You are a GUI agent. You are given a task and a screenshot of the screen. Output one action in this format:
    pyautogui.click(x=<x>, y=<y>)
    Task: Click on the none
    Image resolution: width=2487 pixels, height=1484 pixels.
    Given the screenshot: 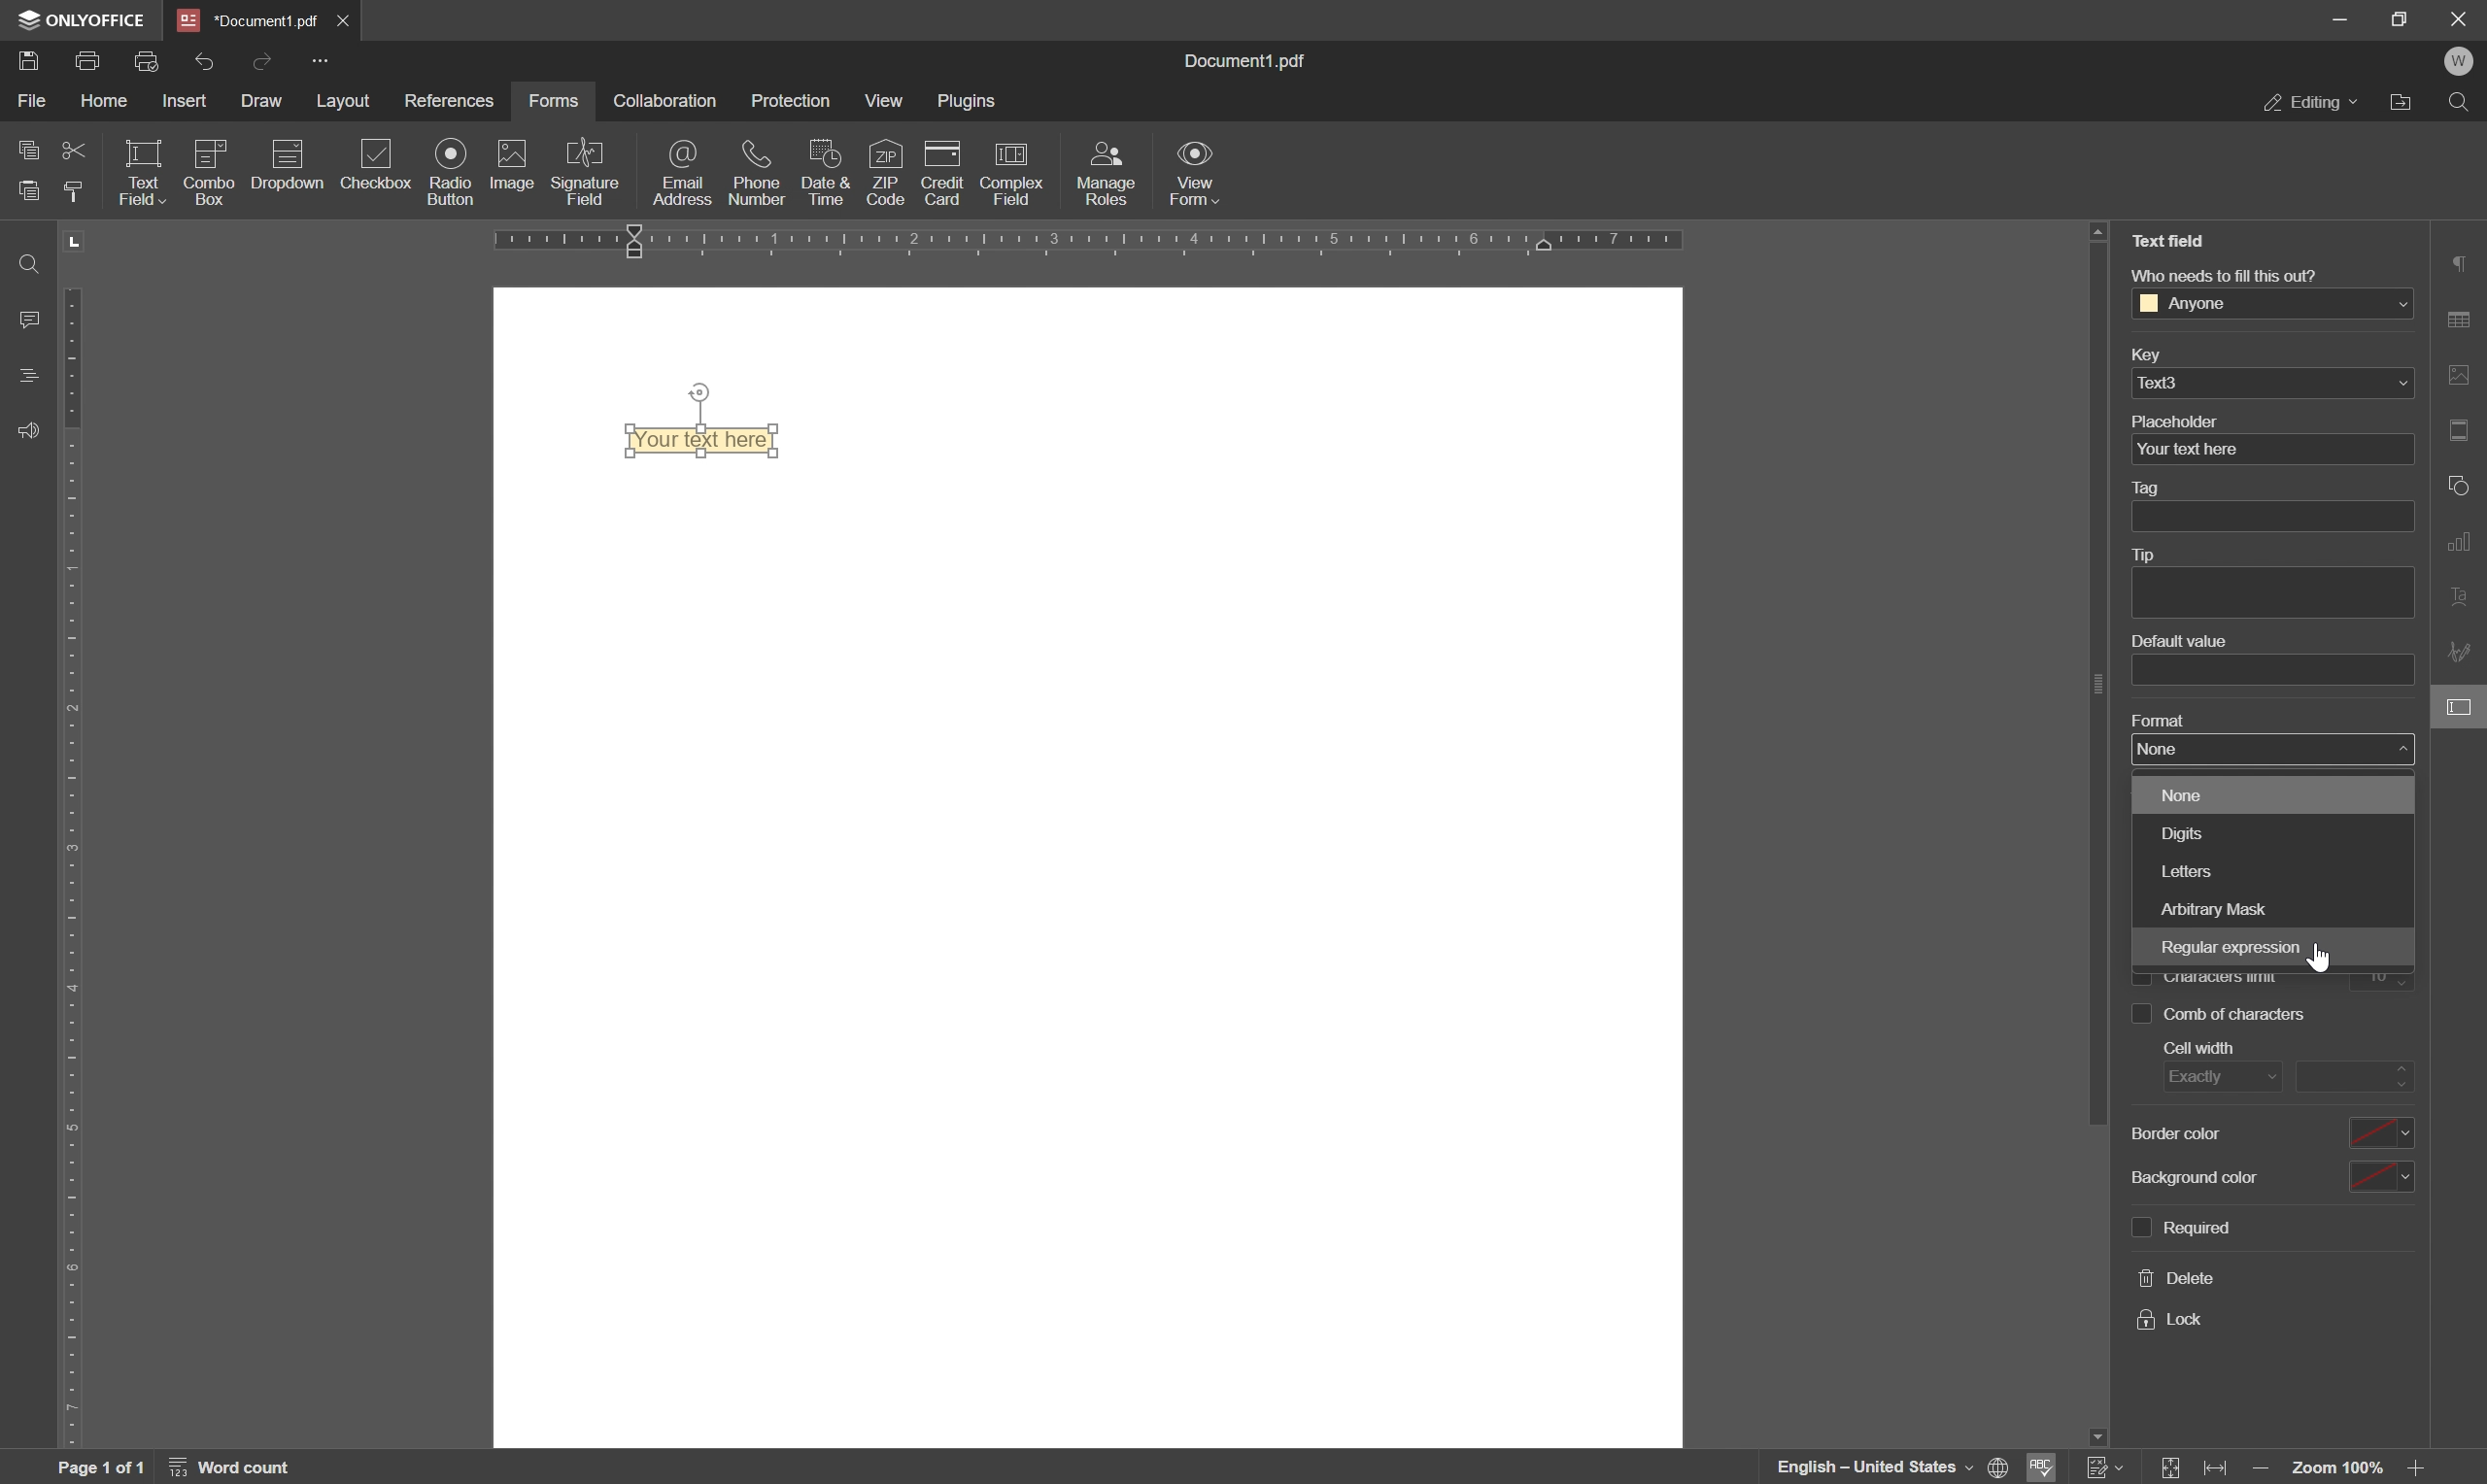 What is the action you would take?
    pyautogui.click(x=2262, y=748)
    